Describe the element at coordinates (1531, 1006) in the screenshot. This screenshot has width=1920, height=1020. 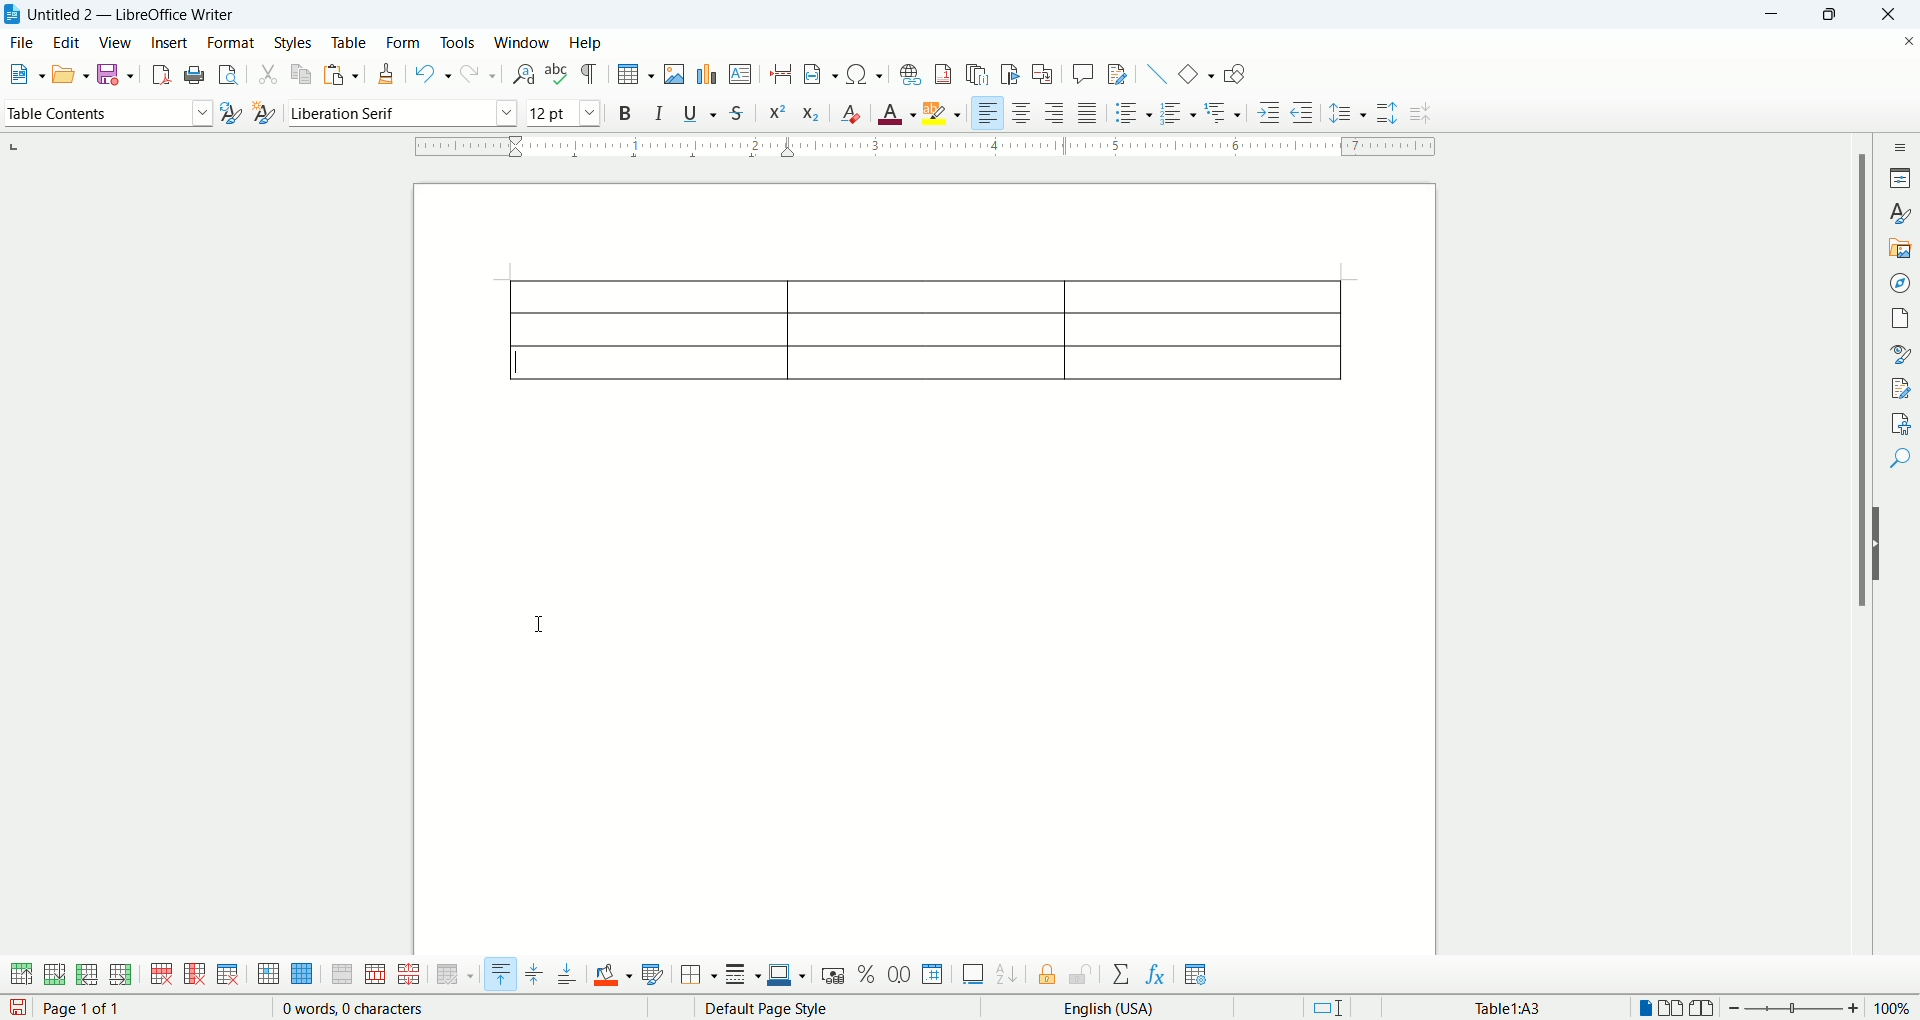
I see `table cell address` at that location.